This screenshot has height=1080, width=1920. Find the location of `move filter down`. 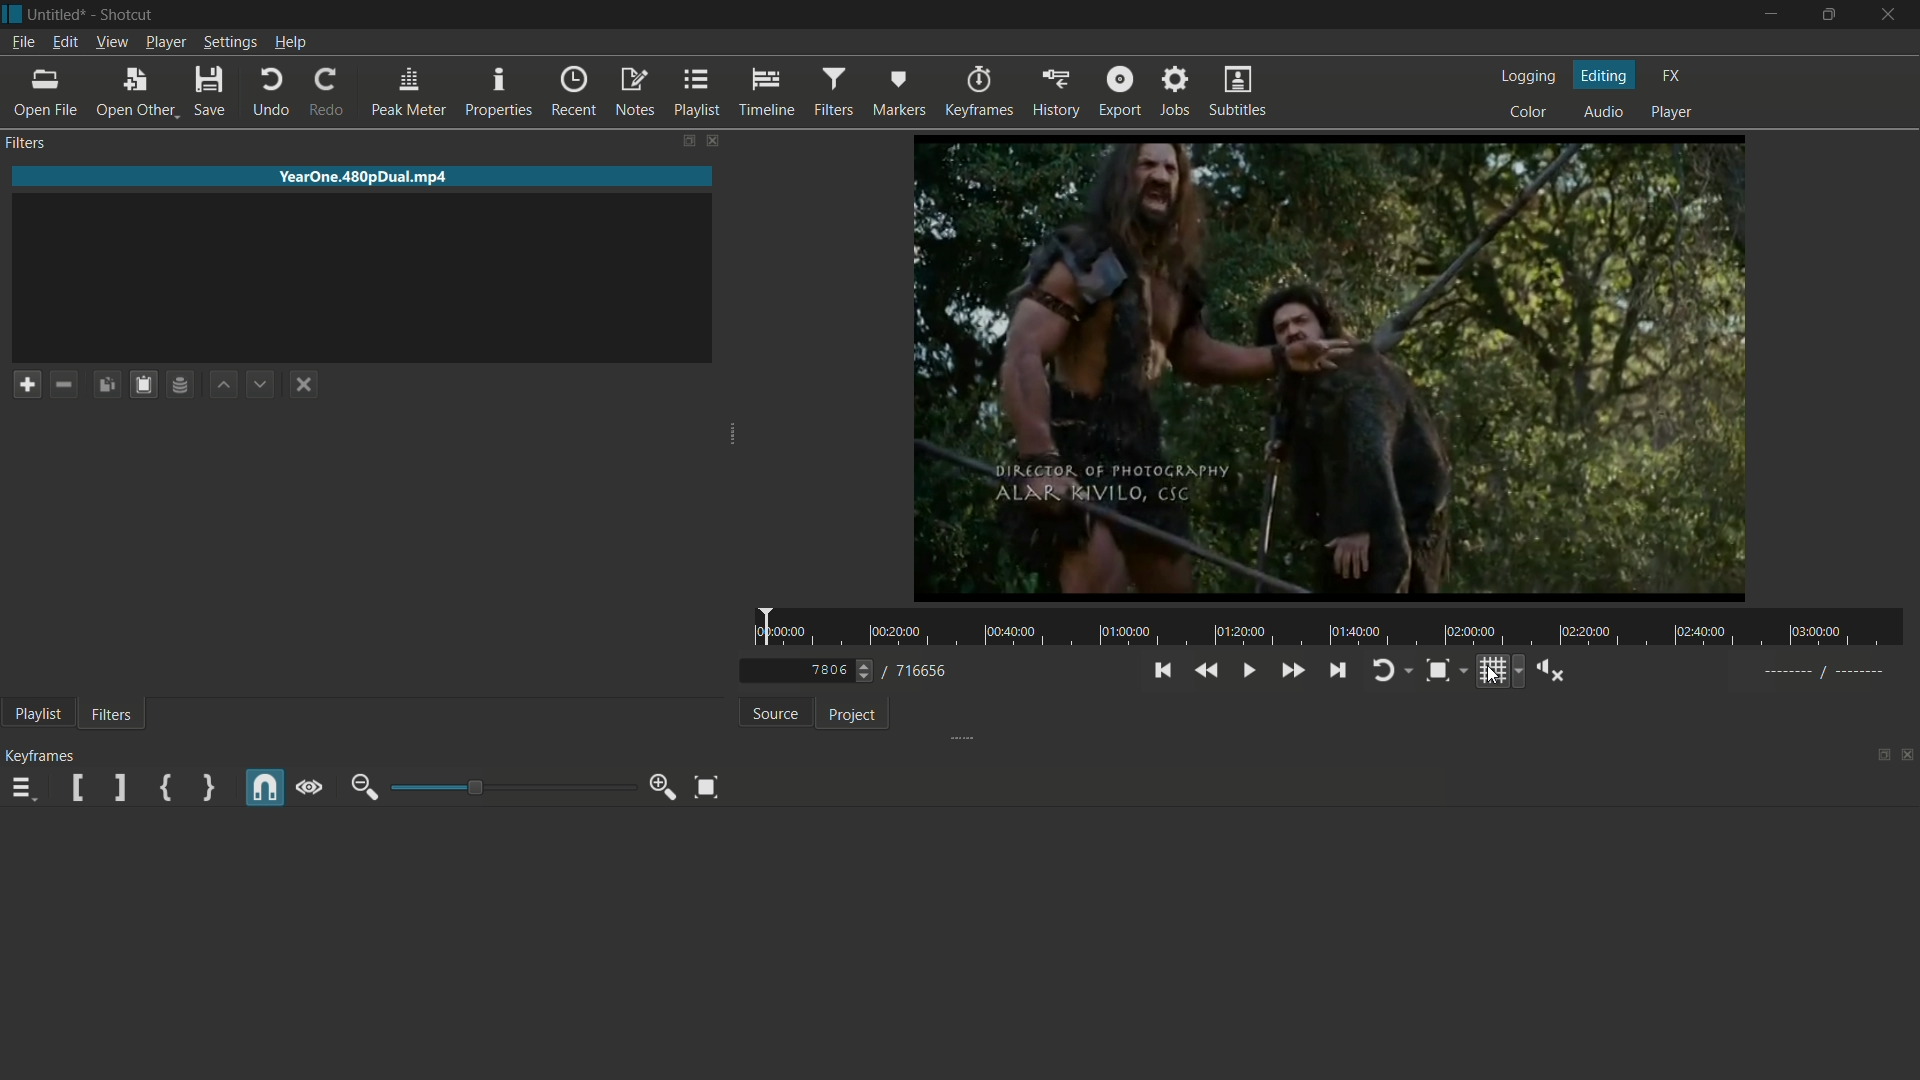

move filter down is located at coordinates (258, 384).